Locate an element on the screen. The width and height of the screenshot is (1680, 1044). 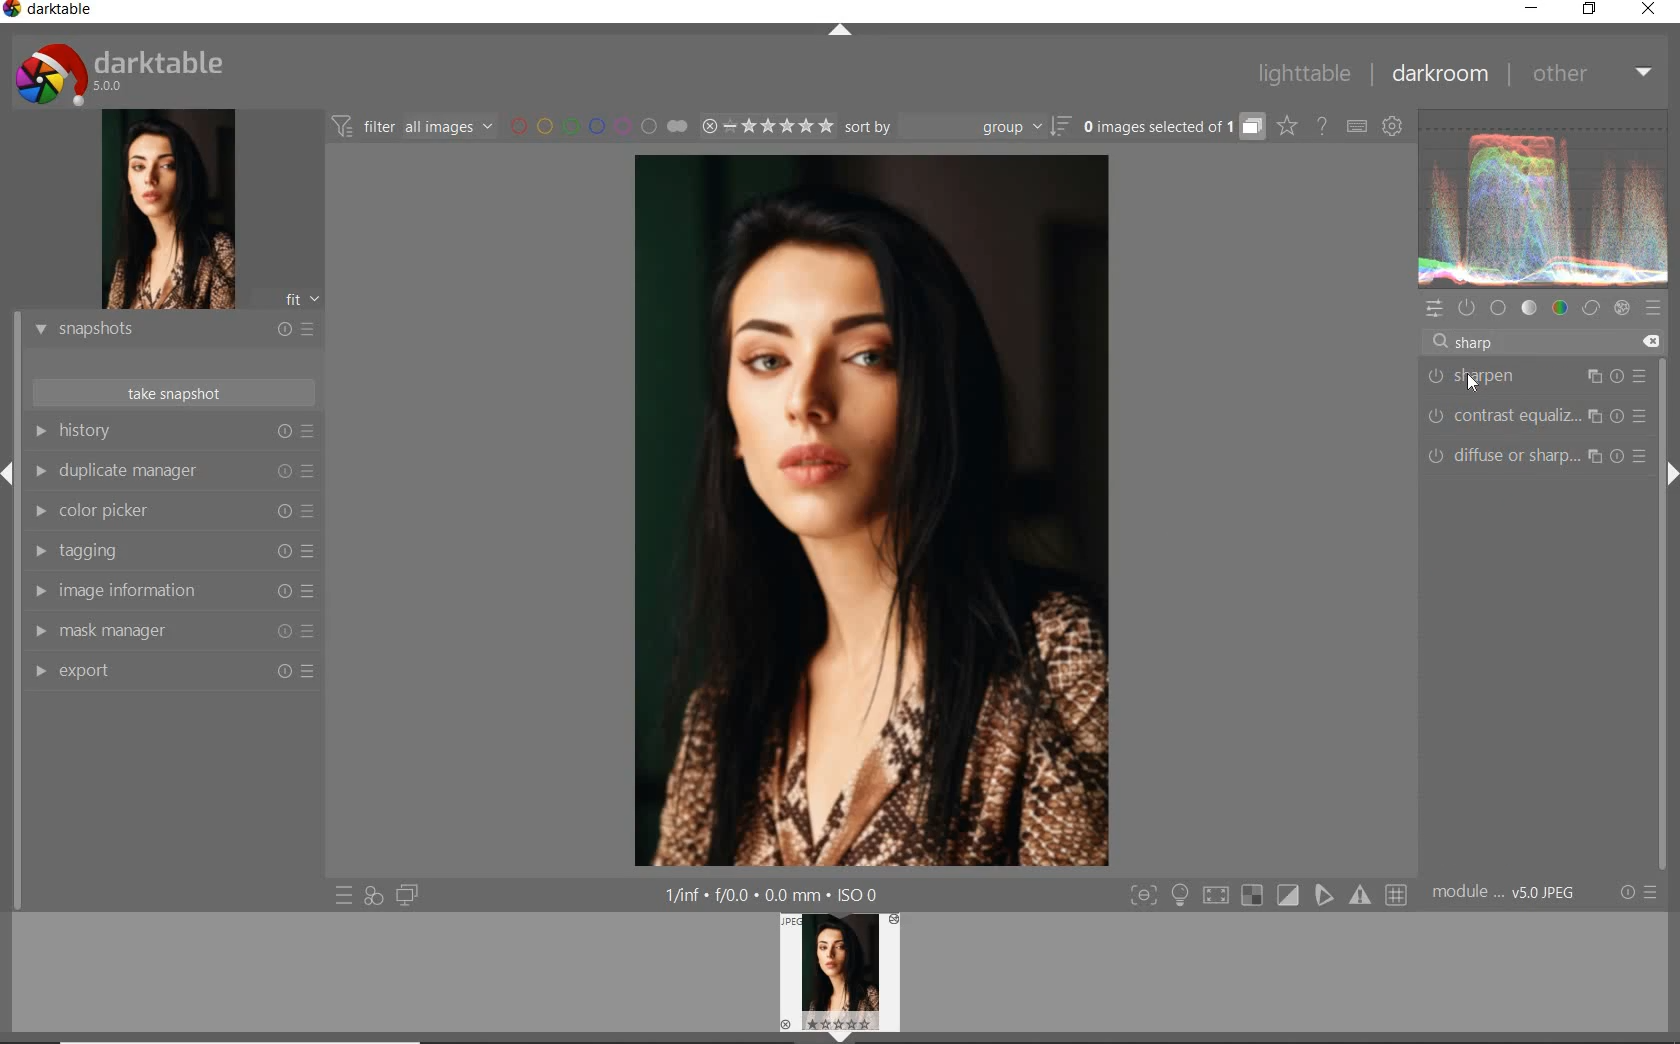
display a second darkroom image window is located at coordinates (408, 894).